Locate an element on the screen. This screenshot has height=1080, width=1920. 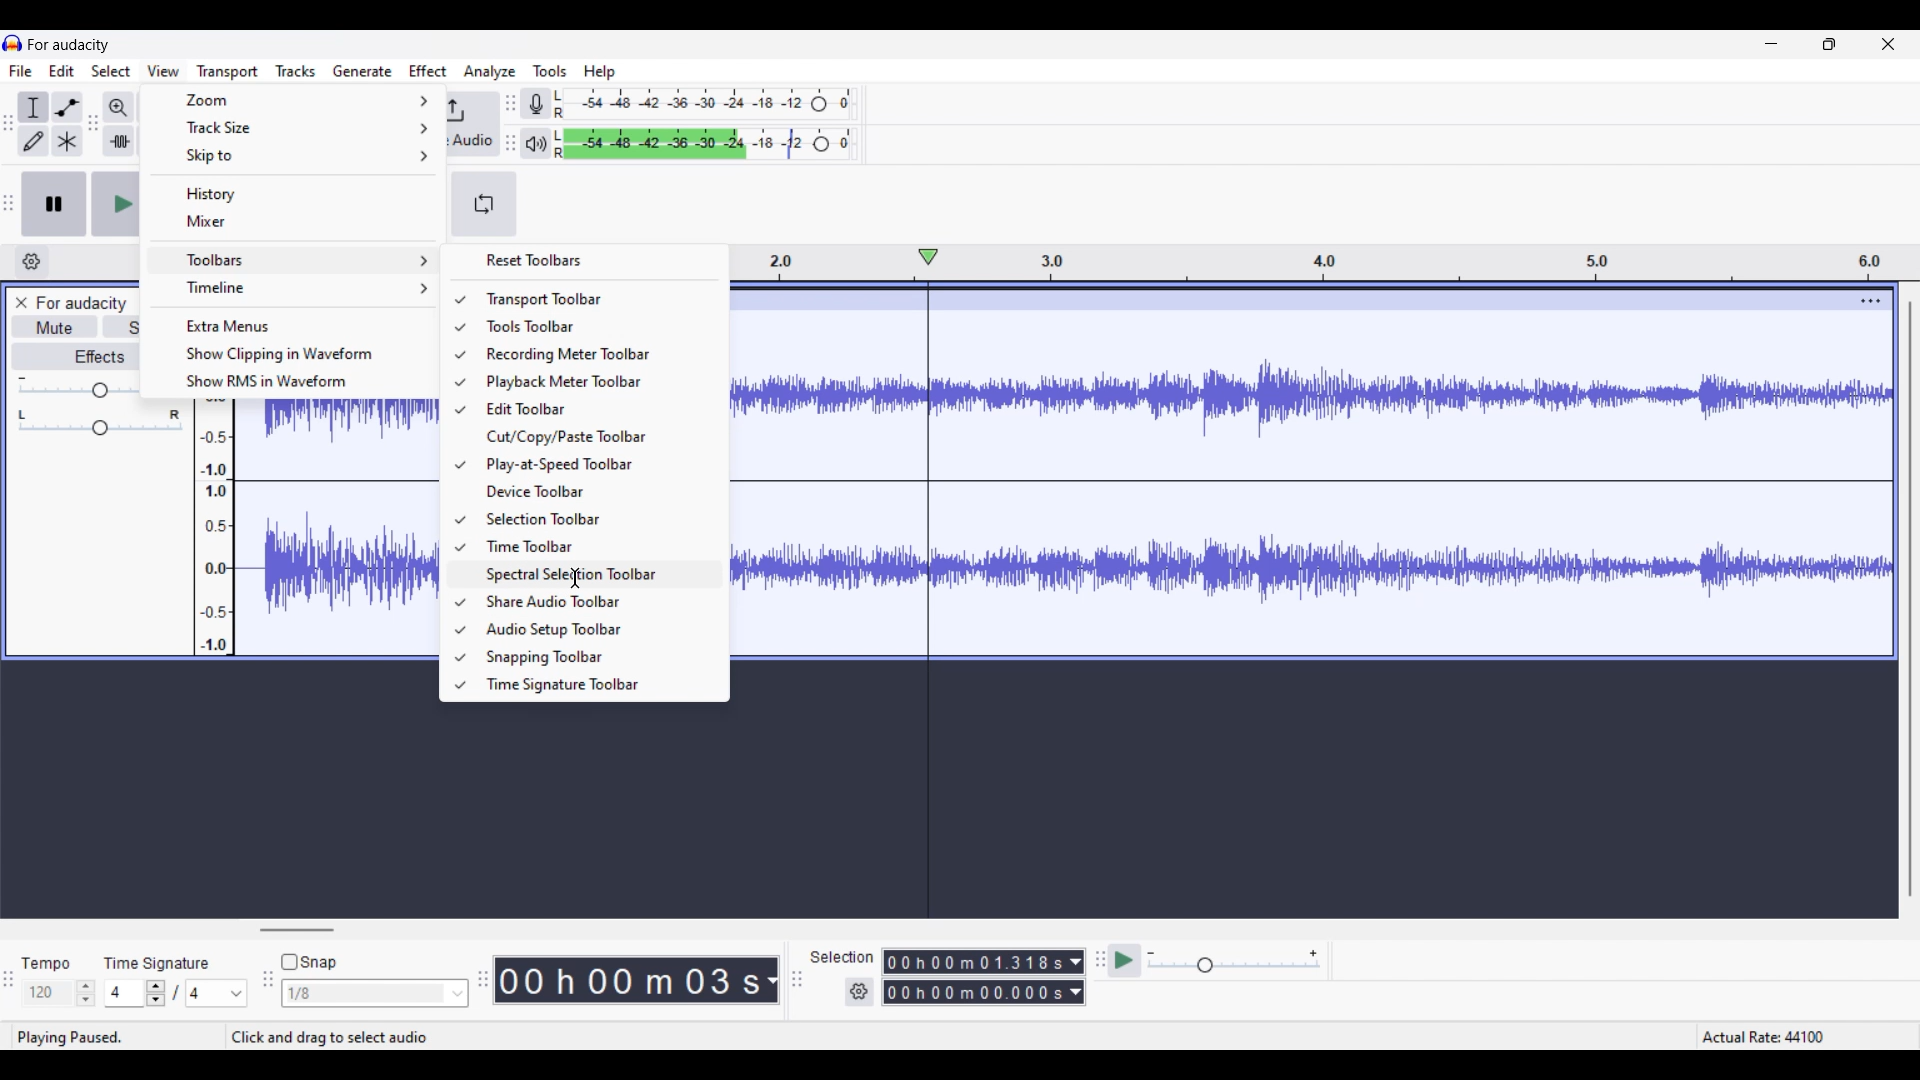
Status of sound is located at coordinates (82, 1035).